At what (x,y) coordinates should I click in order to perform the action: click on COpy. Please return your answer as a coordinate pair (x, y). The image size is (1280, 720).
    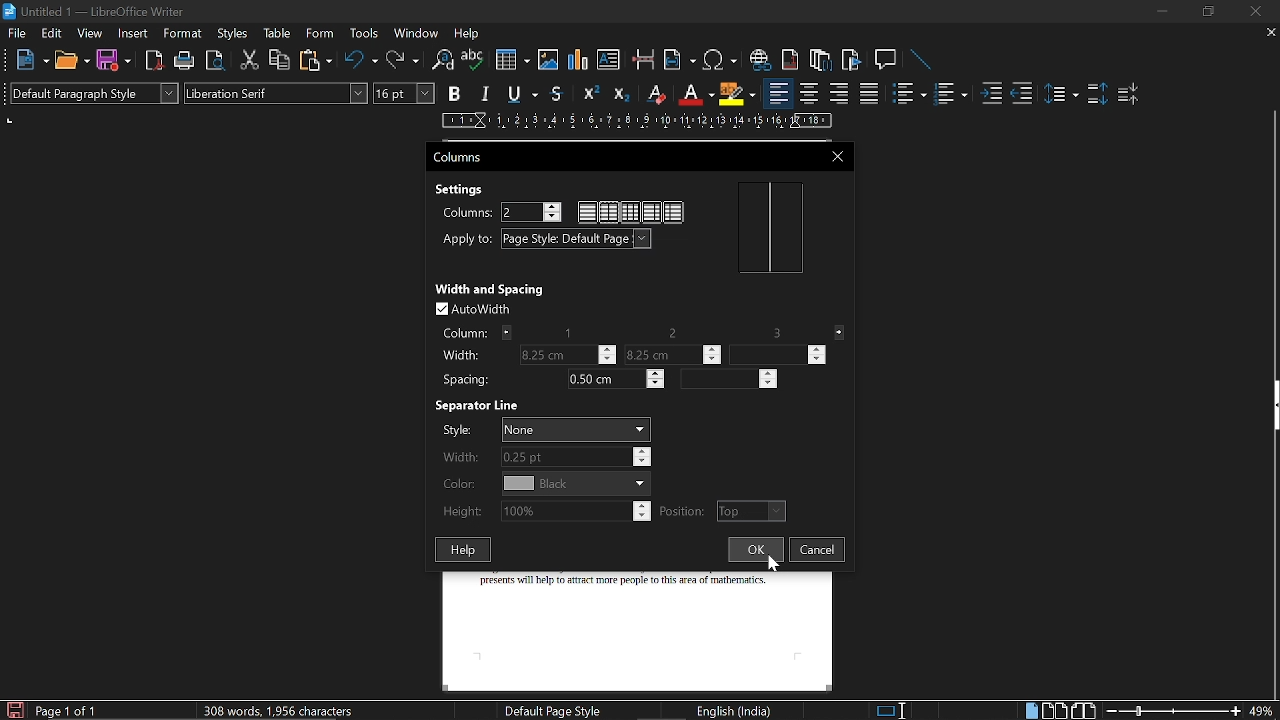
    Looking at the image, I should click on (281, 61).